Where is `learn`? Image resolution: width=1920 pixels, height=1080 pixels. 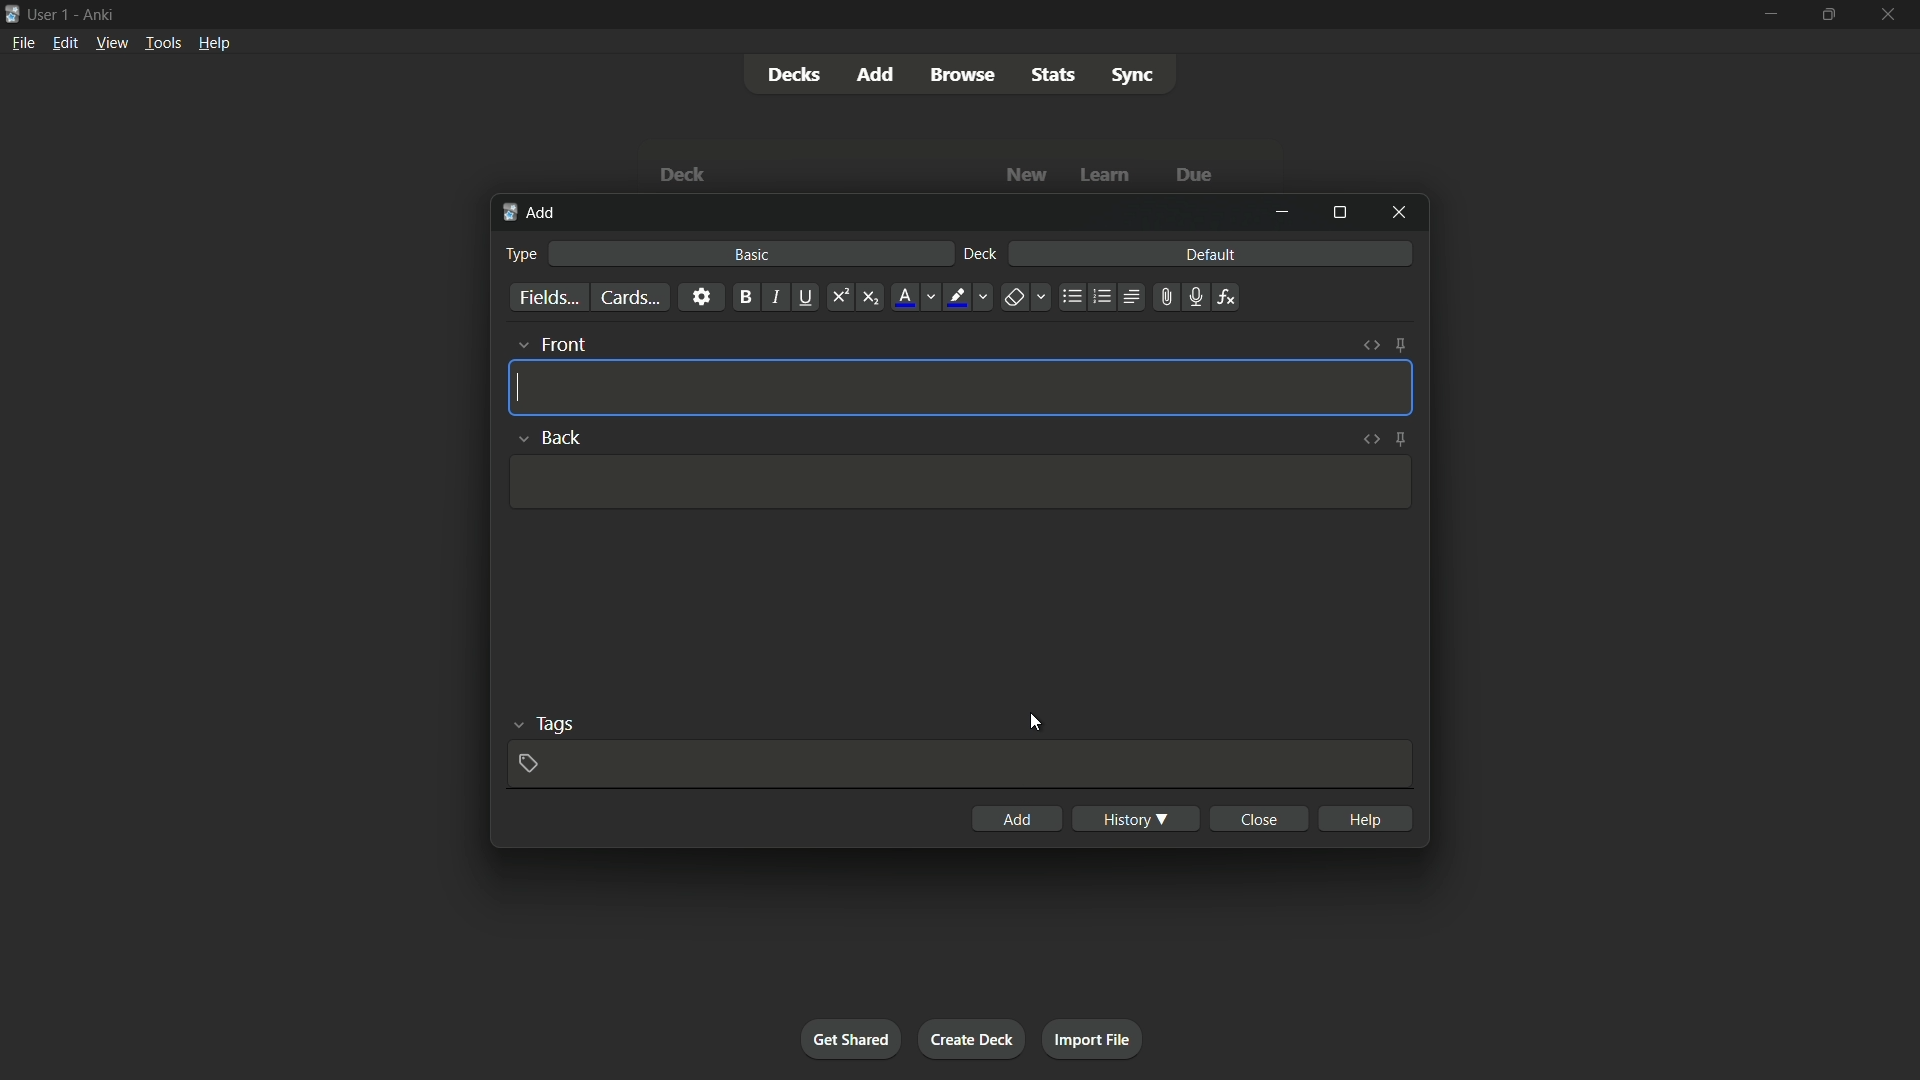 learn is located at coordinates (1106, 174).